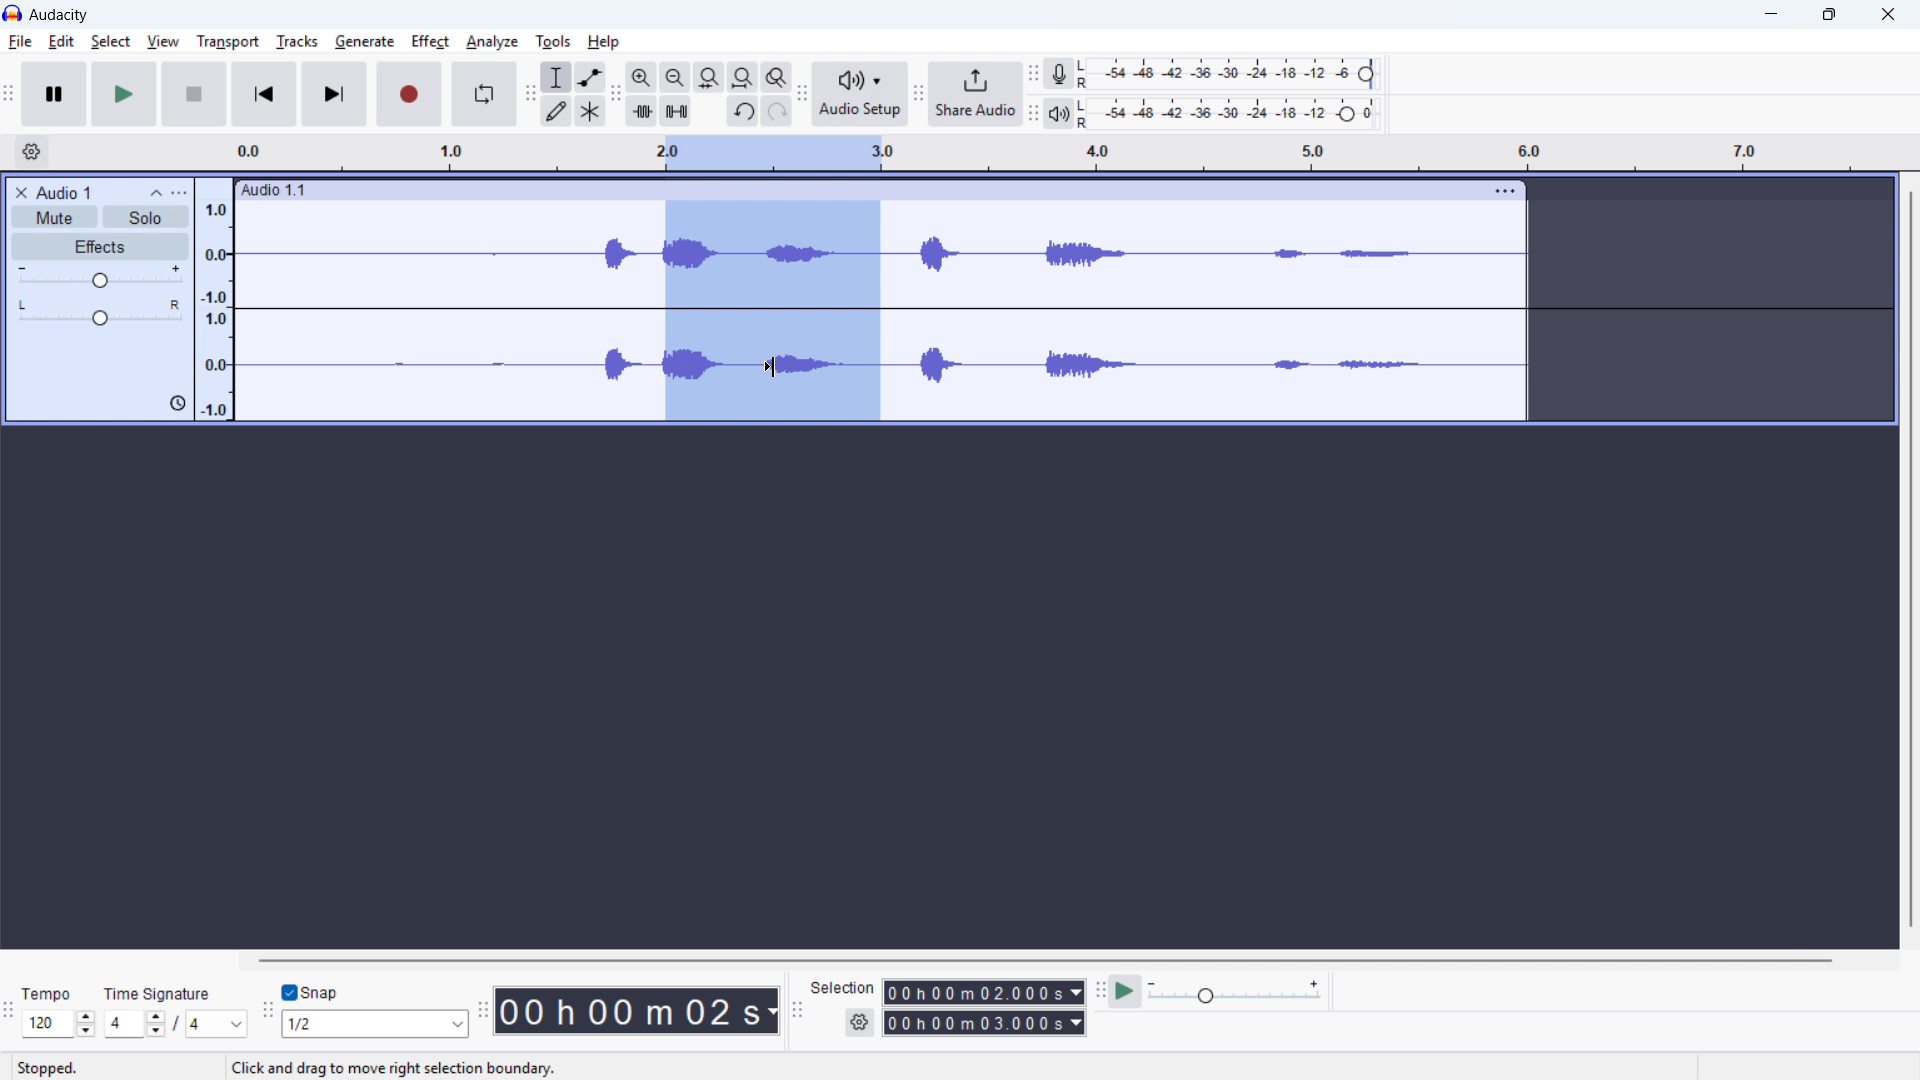  What do you see at coordinates (110, 42) in the screenshot?
I see `Select` at bounding box center [110, 42].